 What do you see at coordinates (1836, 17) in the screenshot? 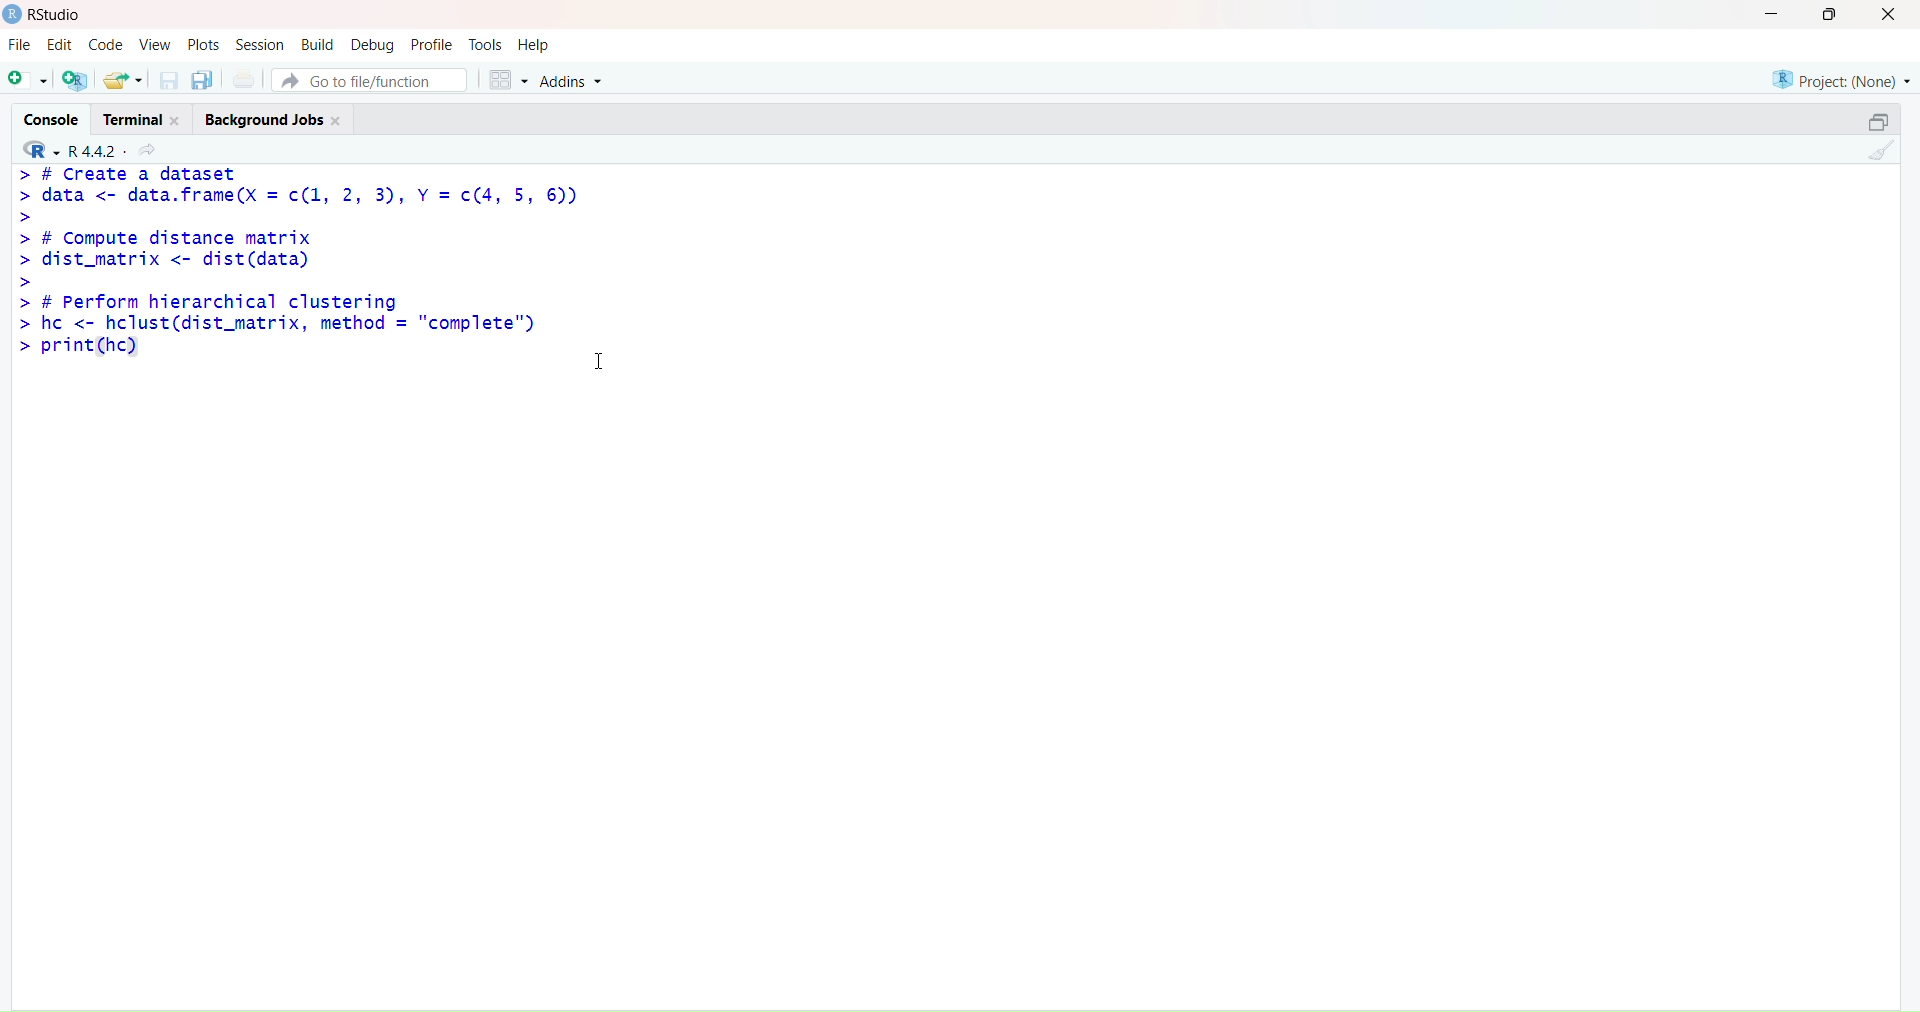
I see `Maximize/Restore` at bounding box center [1836, 17].